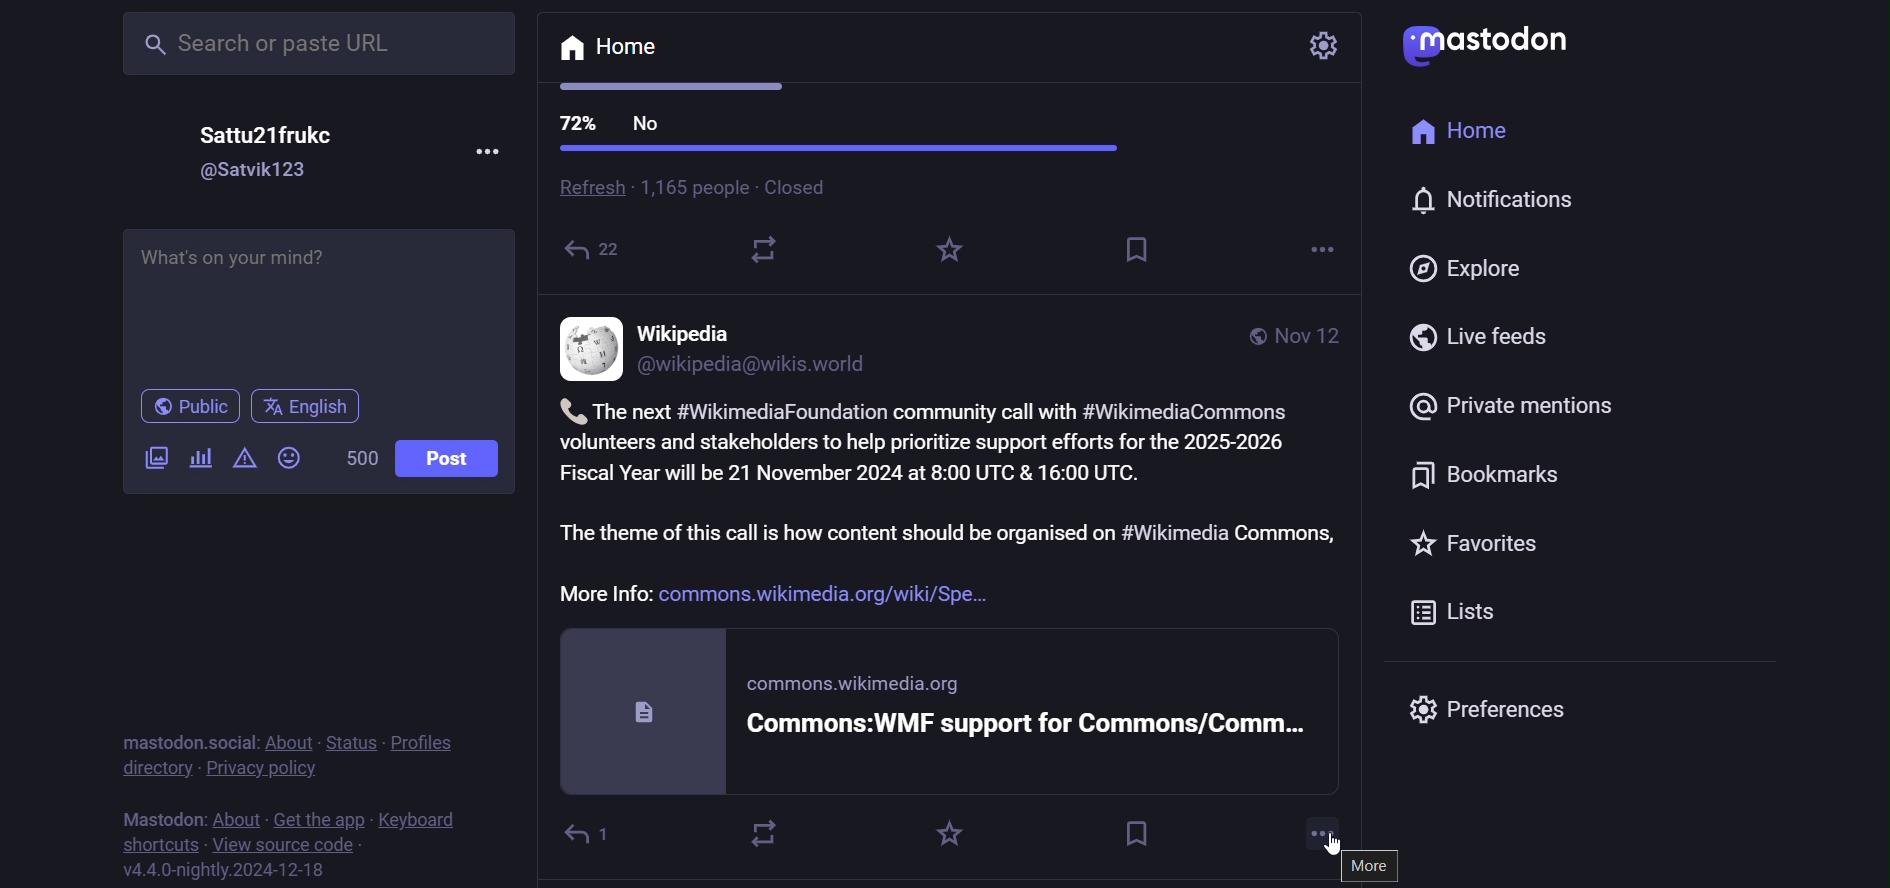 The height and width of the screenshot is (888, 1890). Describe the element at coordinates (1489, 336) in the screenshot. I see `live feed` at that location.